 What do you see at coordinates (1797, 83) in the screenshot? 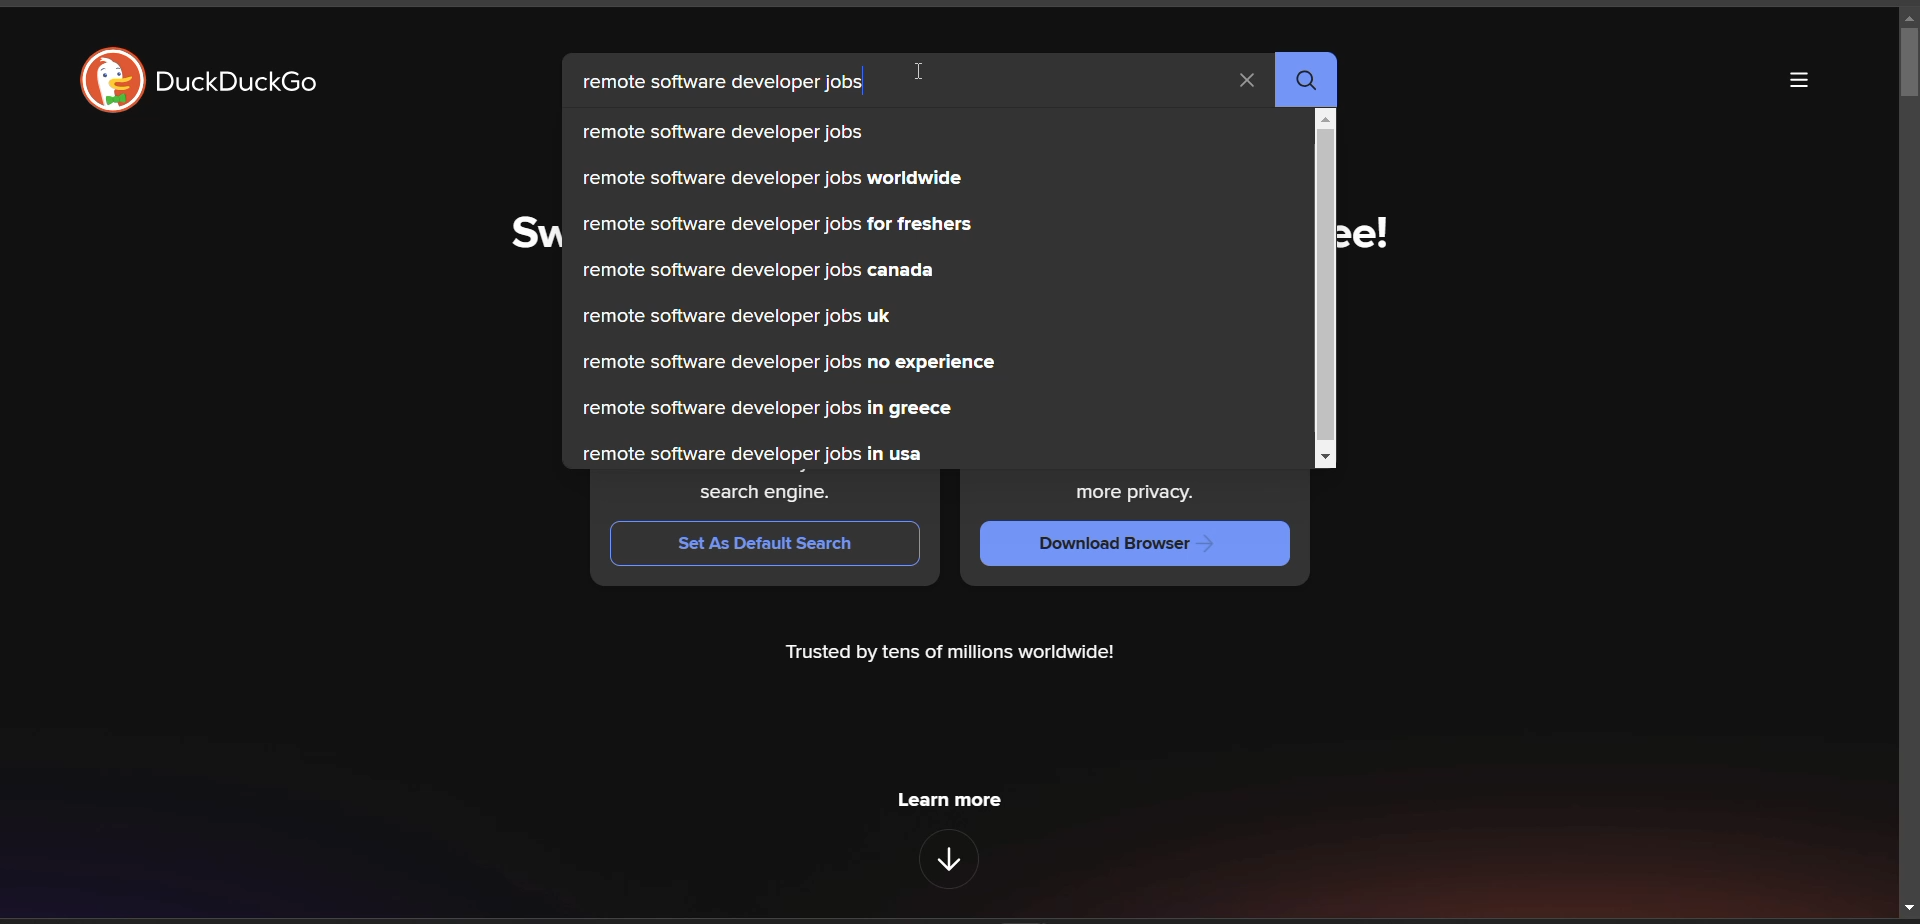
I see `more options` at bounding box center [1797, 83].